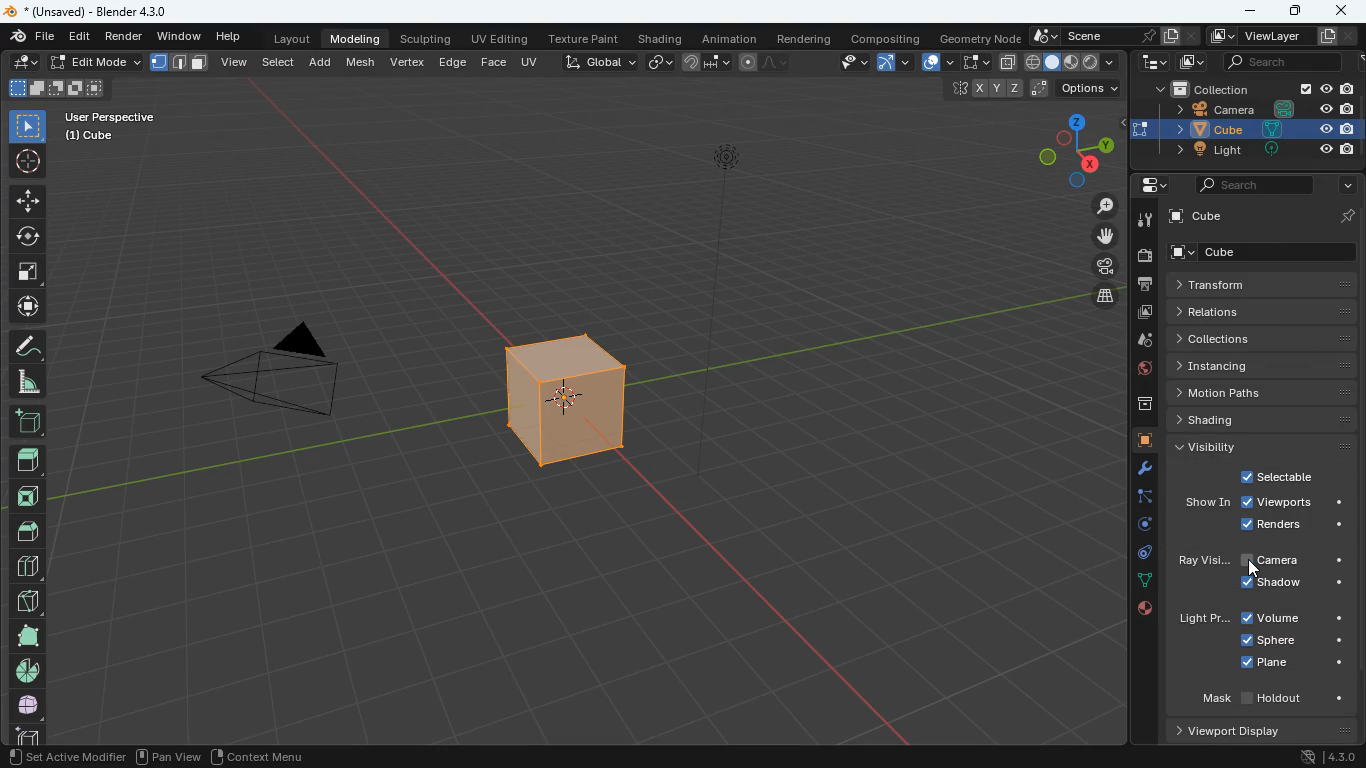 This screenshot has height=768, width=1366. What do you see at coordinates (27, 673) in the screenshot?
I see `pie` at bounding box center [27, 673].